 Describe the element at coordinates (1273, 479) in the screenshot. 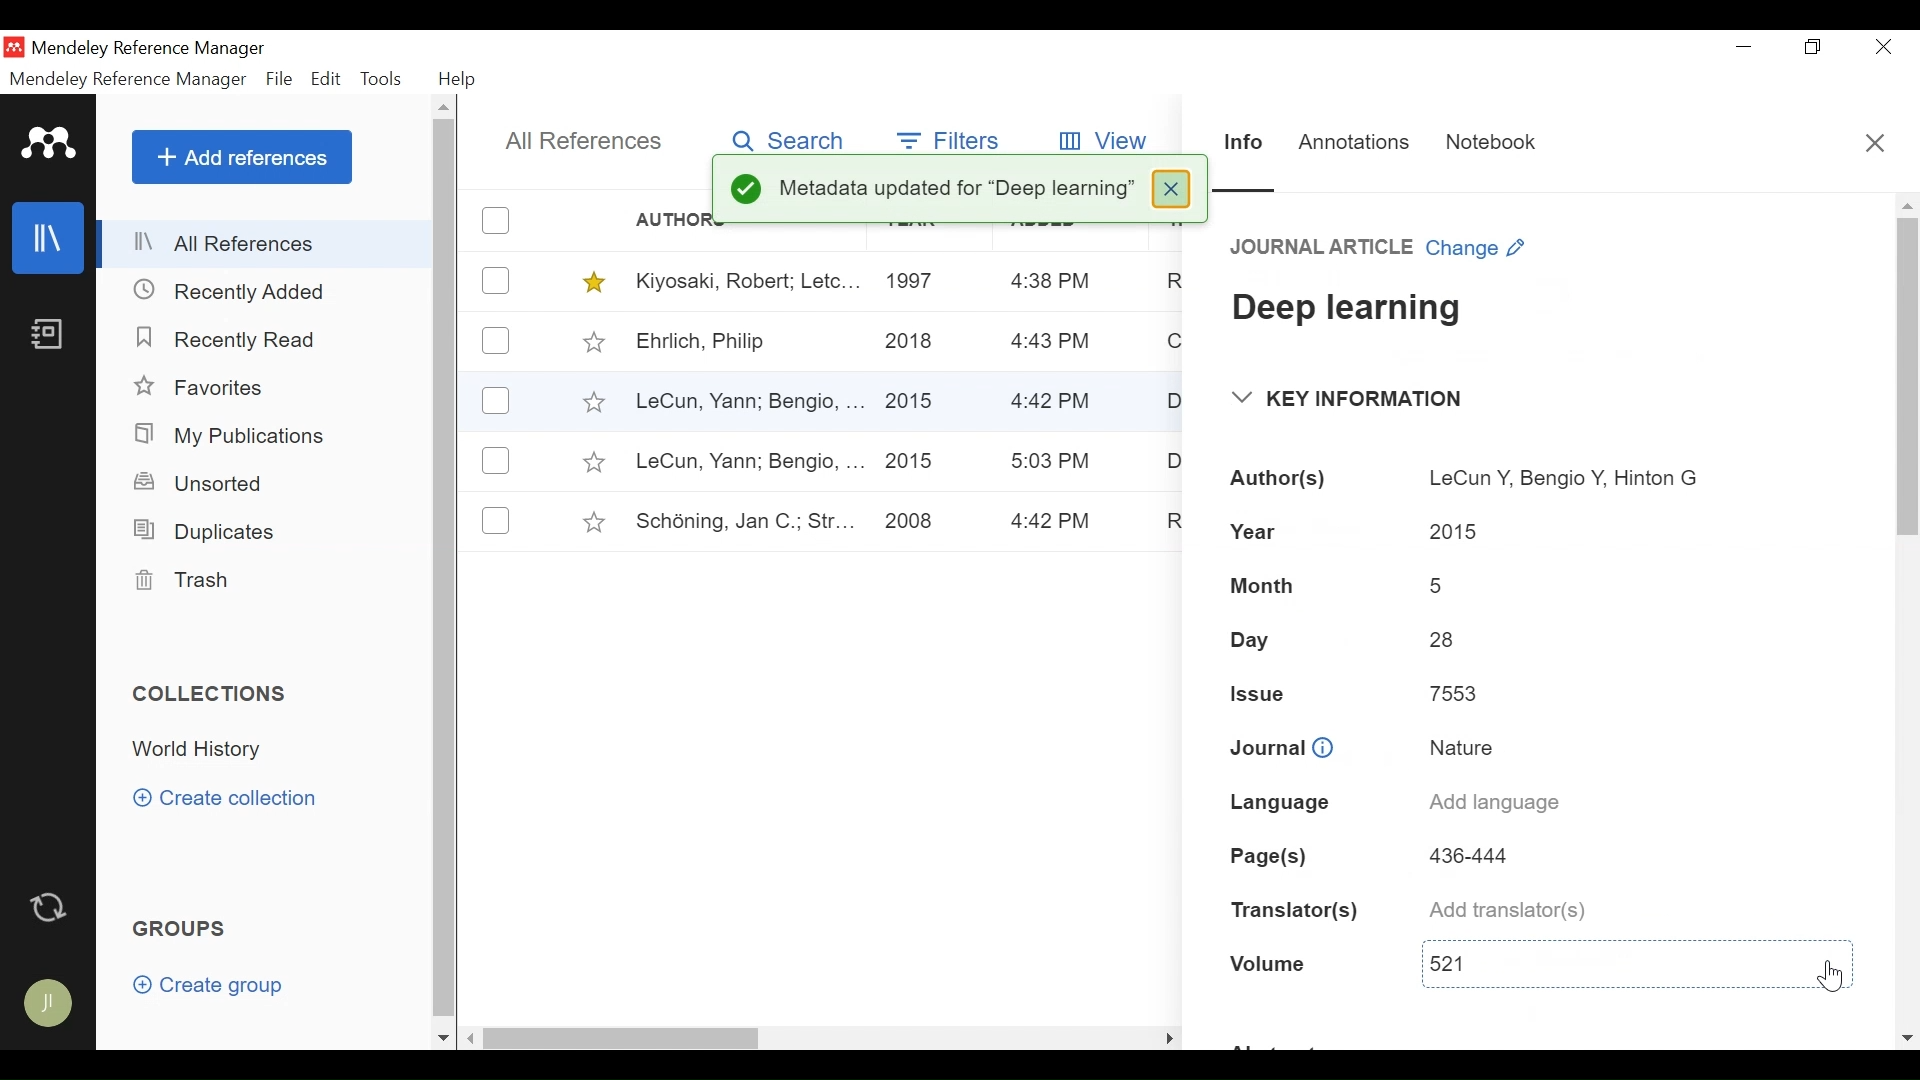

I see `Author(s)` at that location.